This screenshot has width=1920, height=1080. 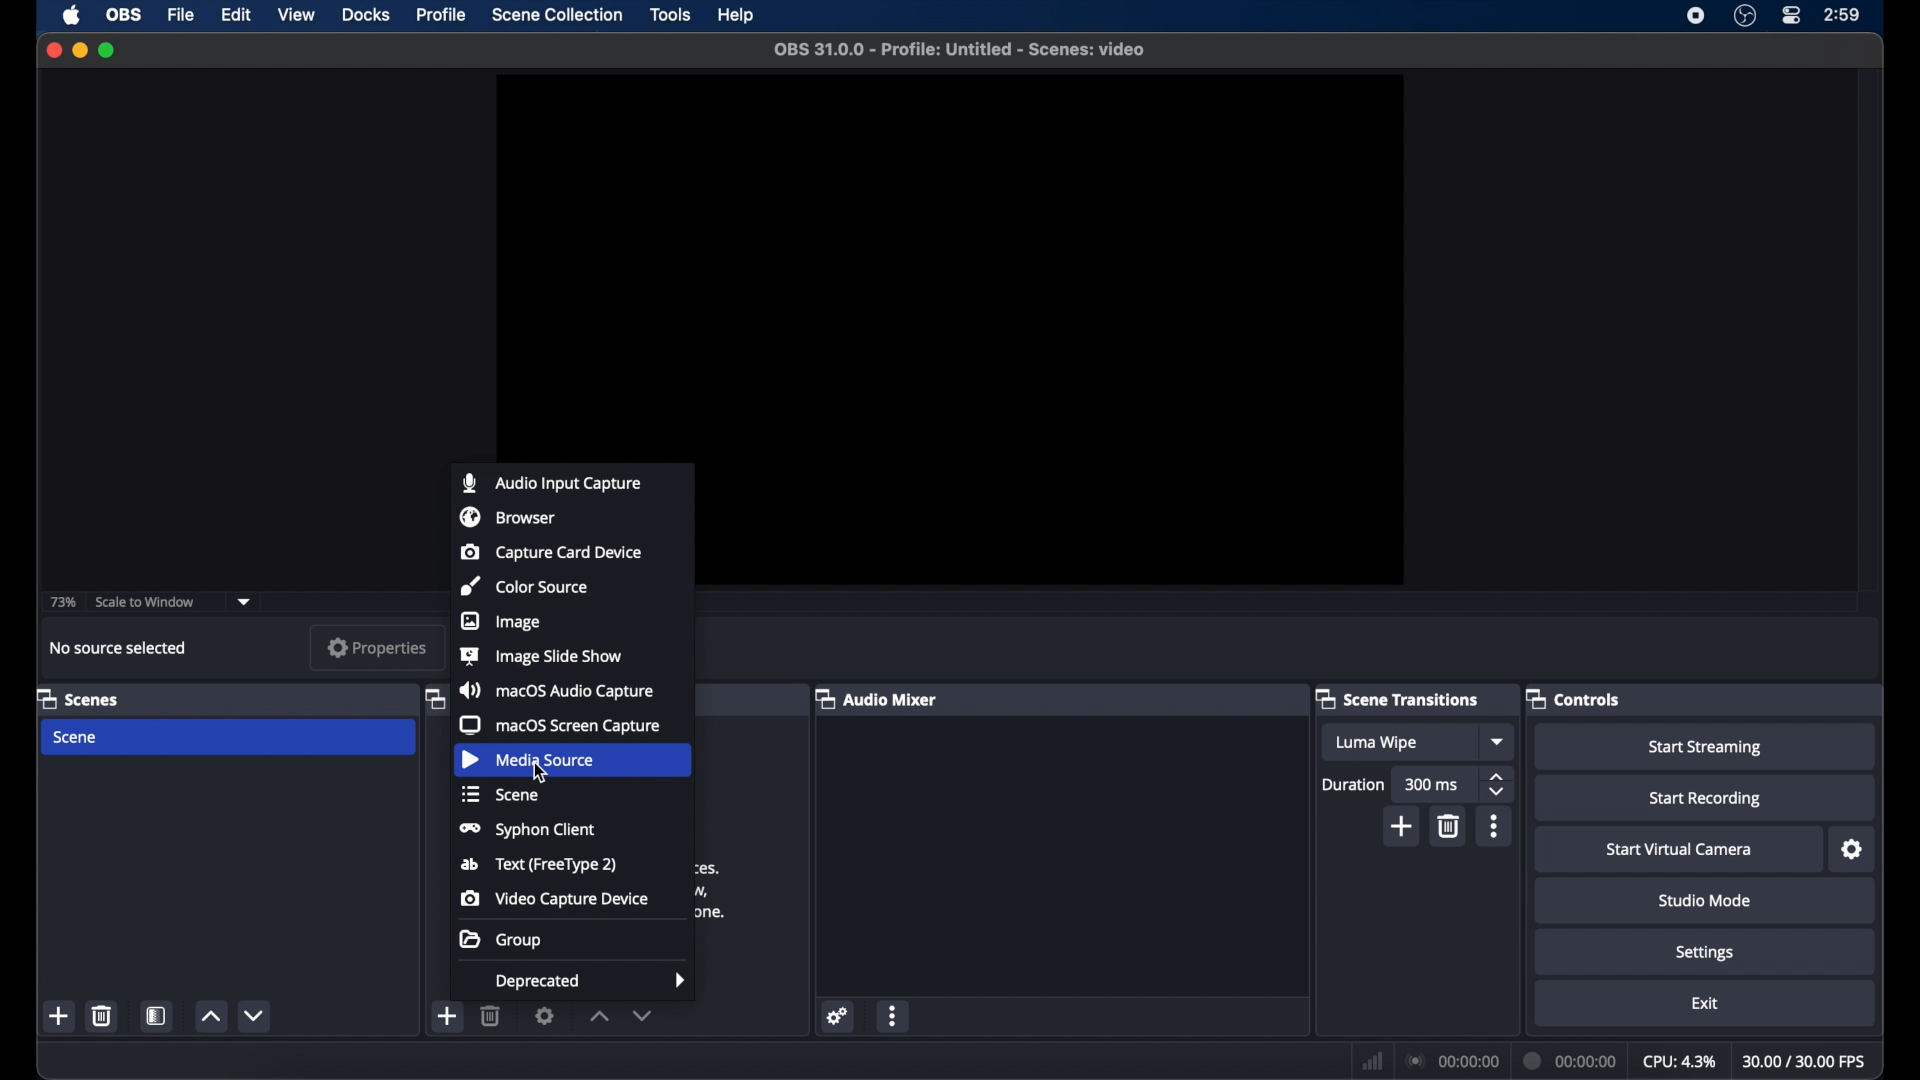 I want to click on media source, so click(x=528, y=759).